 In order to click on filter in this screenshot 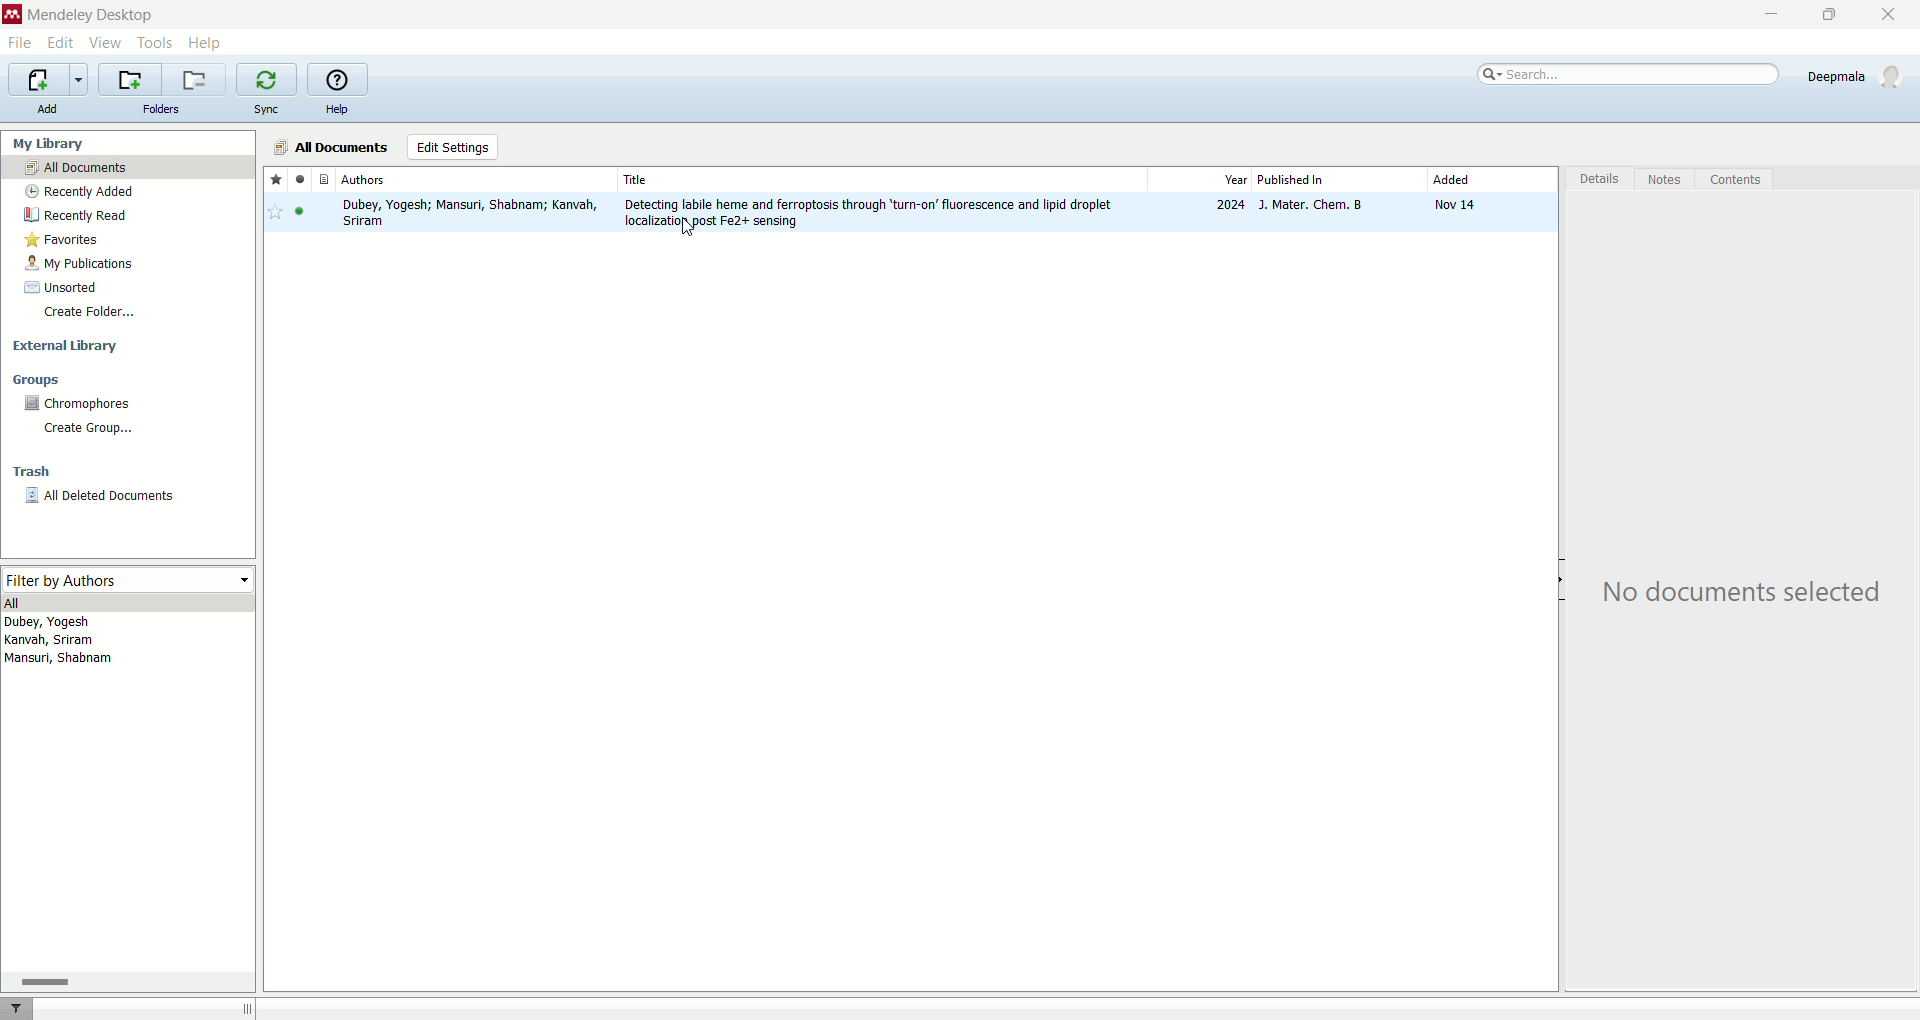, I will do `click(18, 1008)`.